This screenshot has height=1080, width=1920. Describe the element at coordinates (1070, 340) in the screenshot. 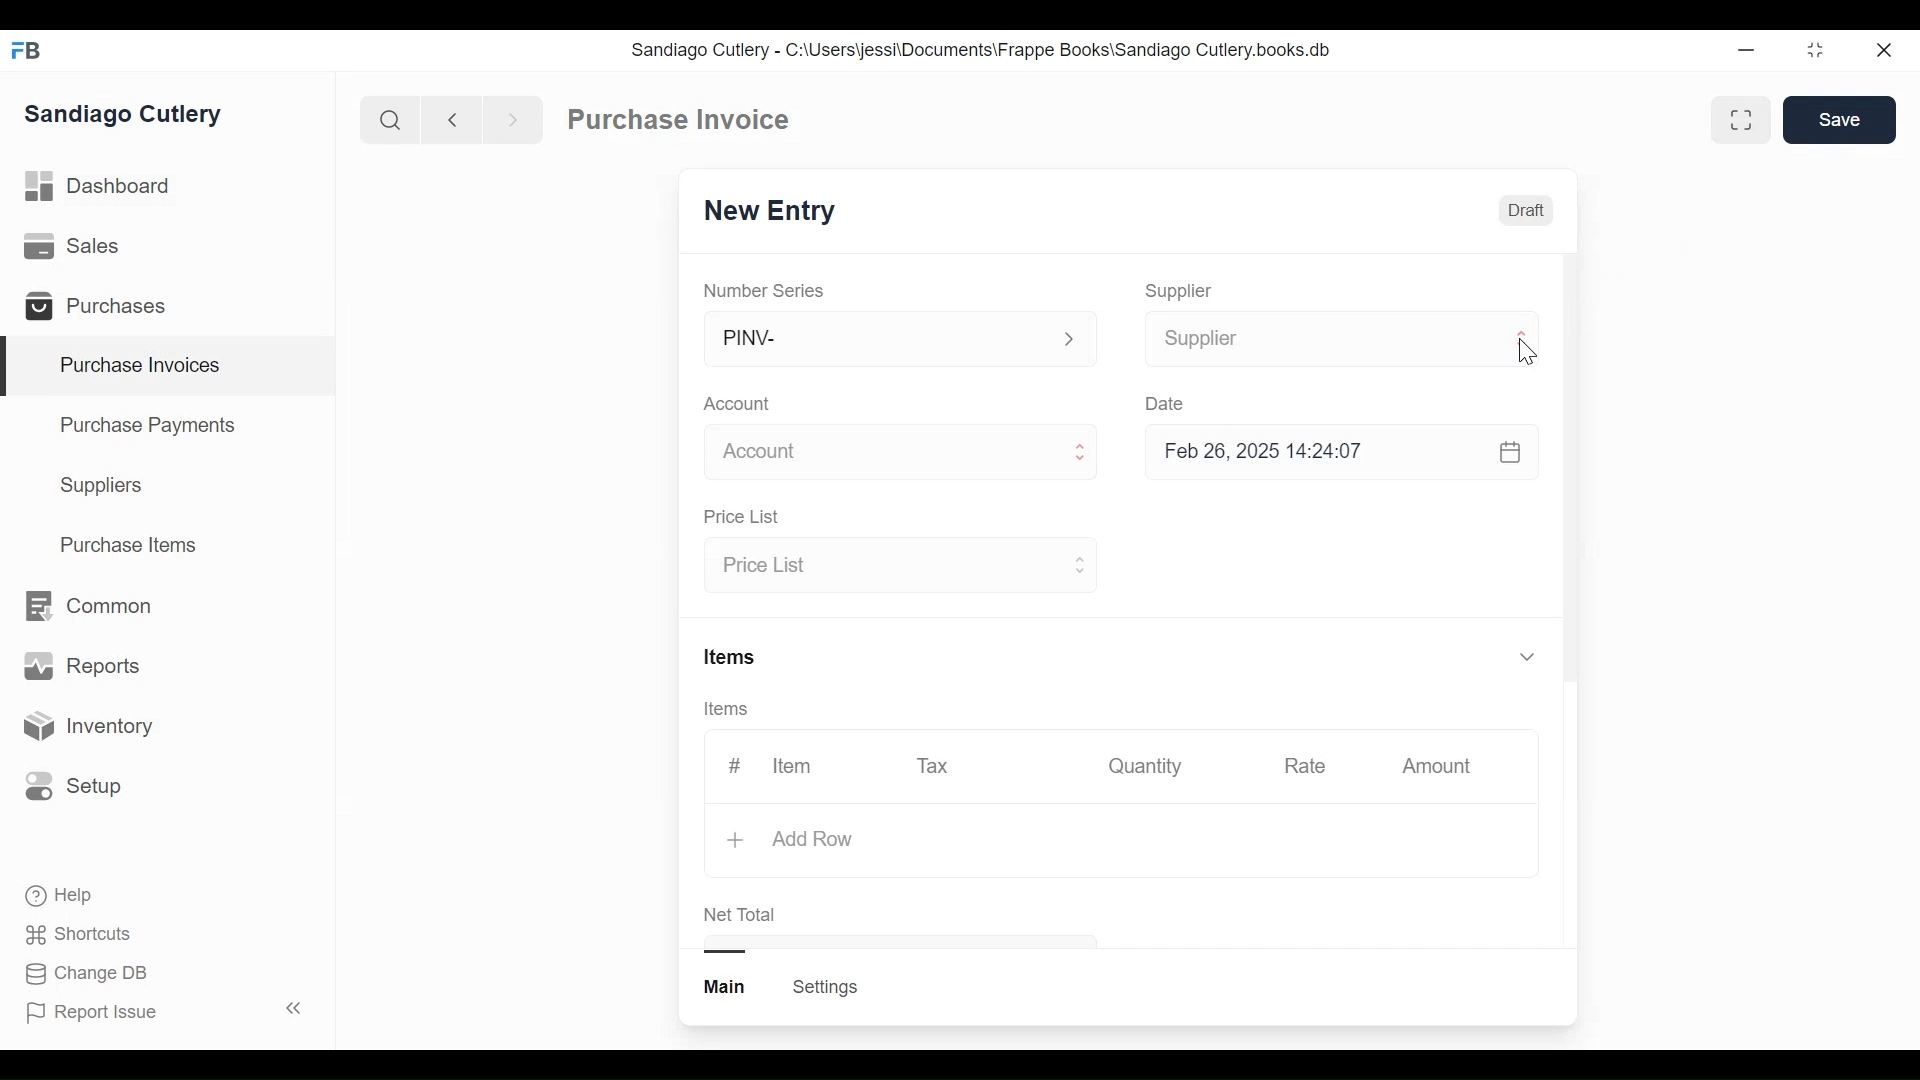

I see `Expand` at that location.